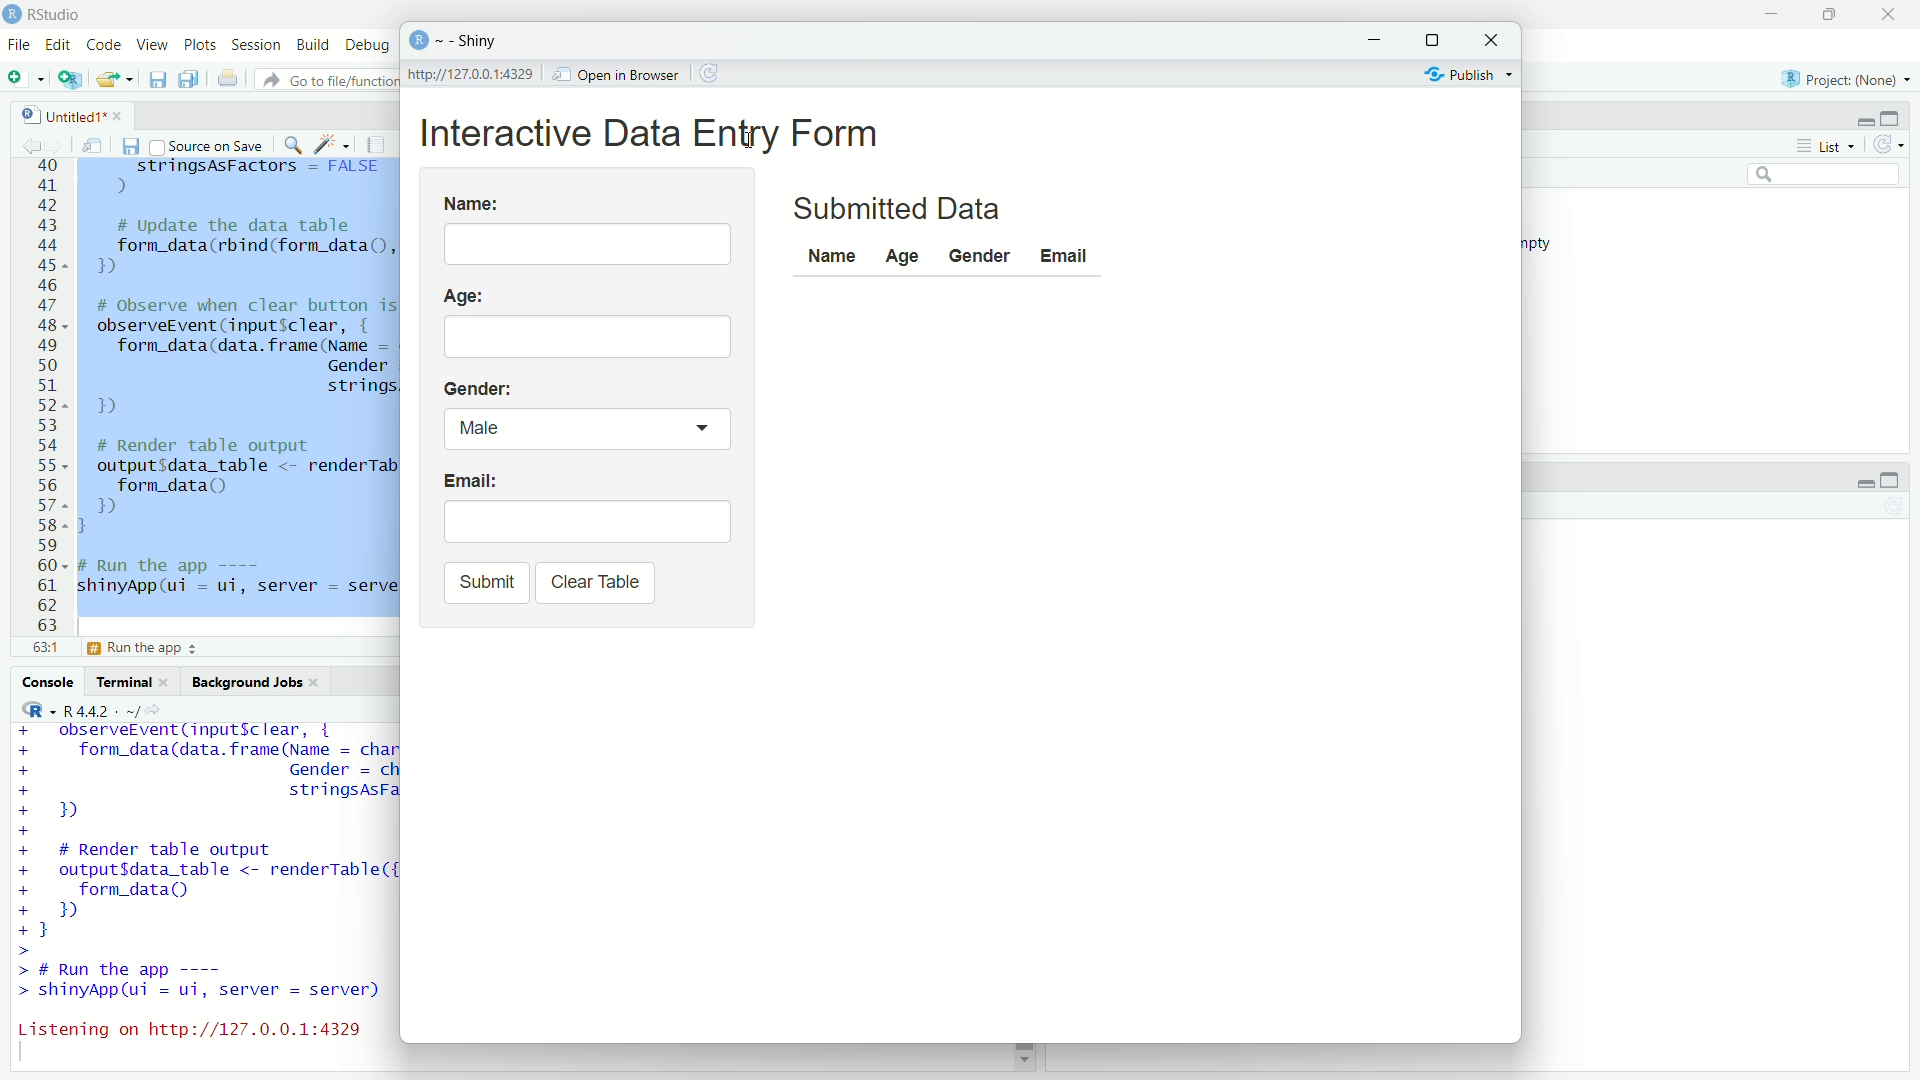  Describe the element at coordinates (123, 682) in the screenshot. I see `terminal` at that location.